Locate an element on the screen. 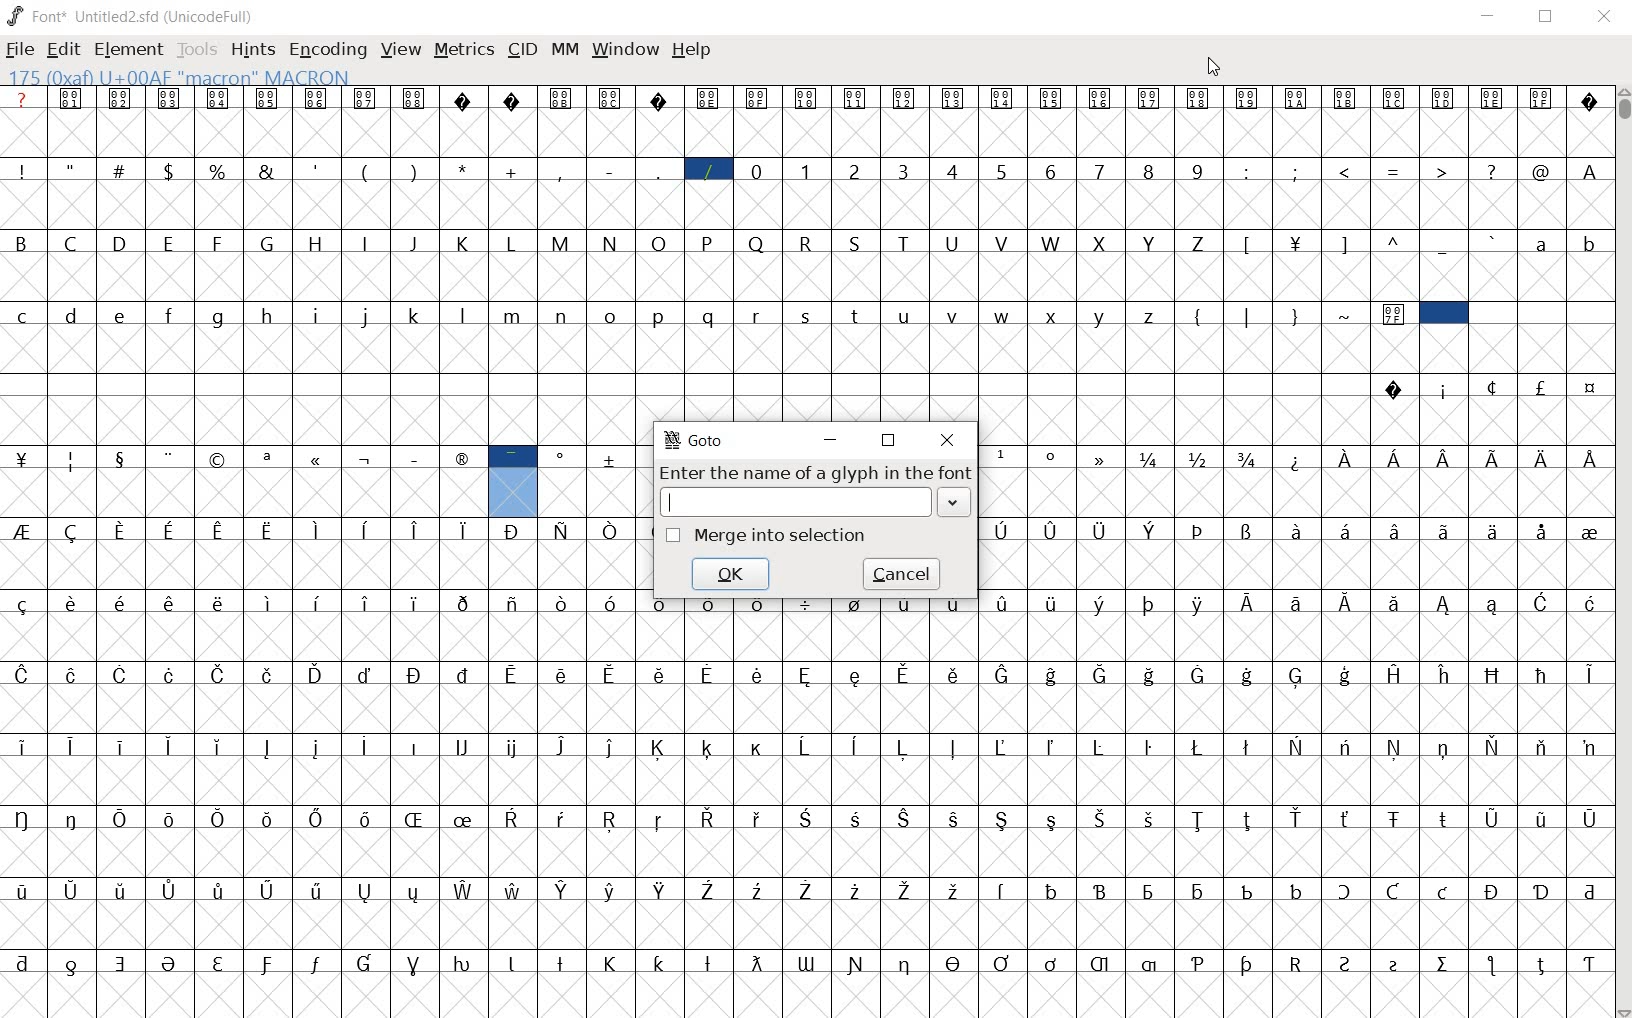 The image size is (1632, 1018). close is located at coordinates (946, 442).